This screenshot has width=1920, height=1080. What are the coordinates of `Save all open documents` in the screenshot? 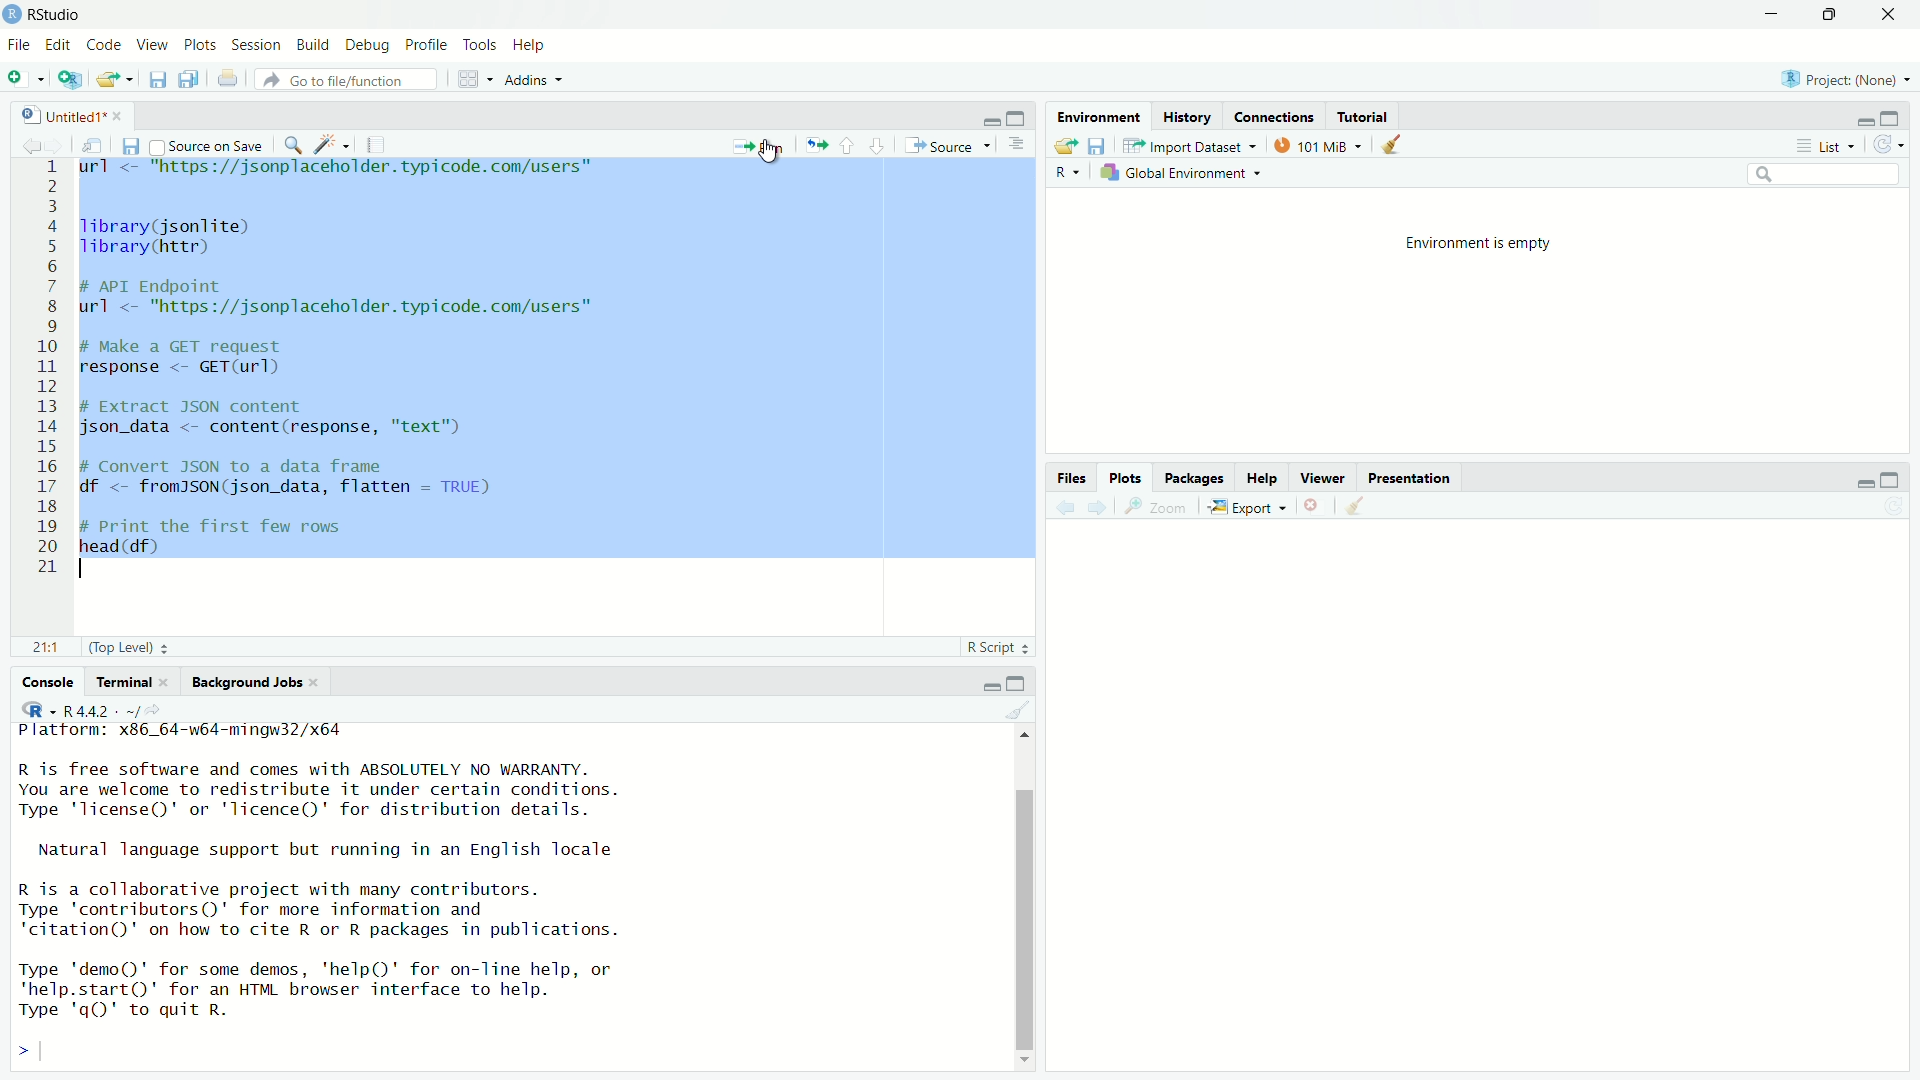 It's located at (188, 79).